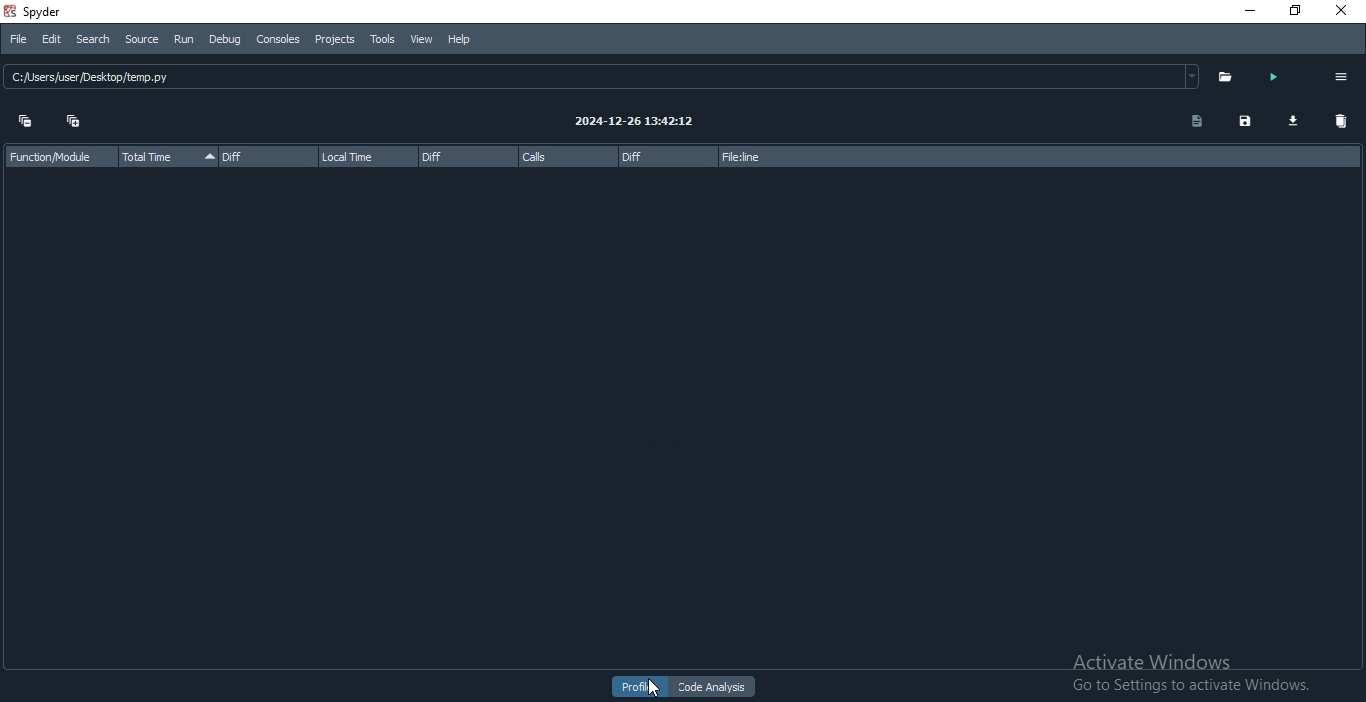 The height and width of the screenshot is (702, 1366). I want to click on View, so click(422, 40).